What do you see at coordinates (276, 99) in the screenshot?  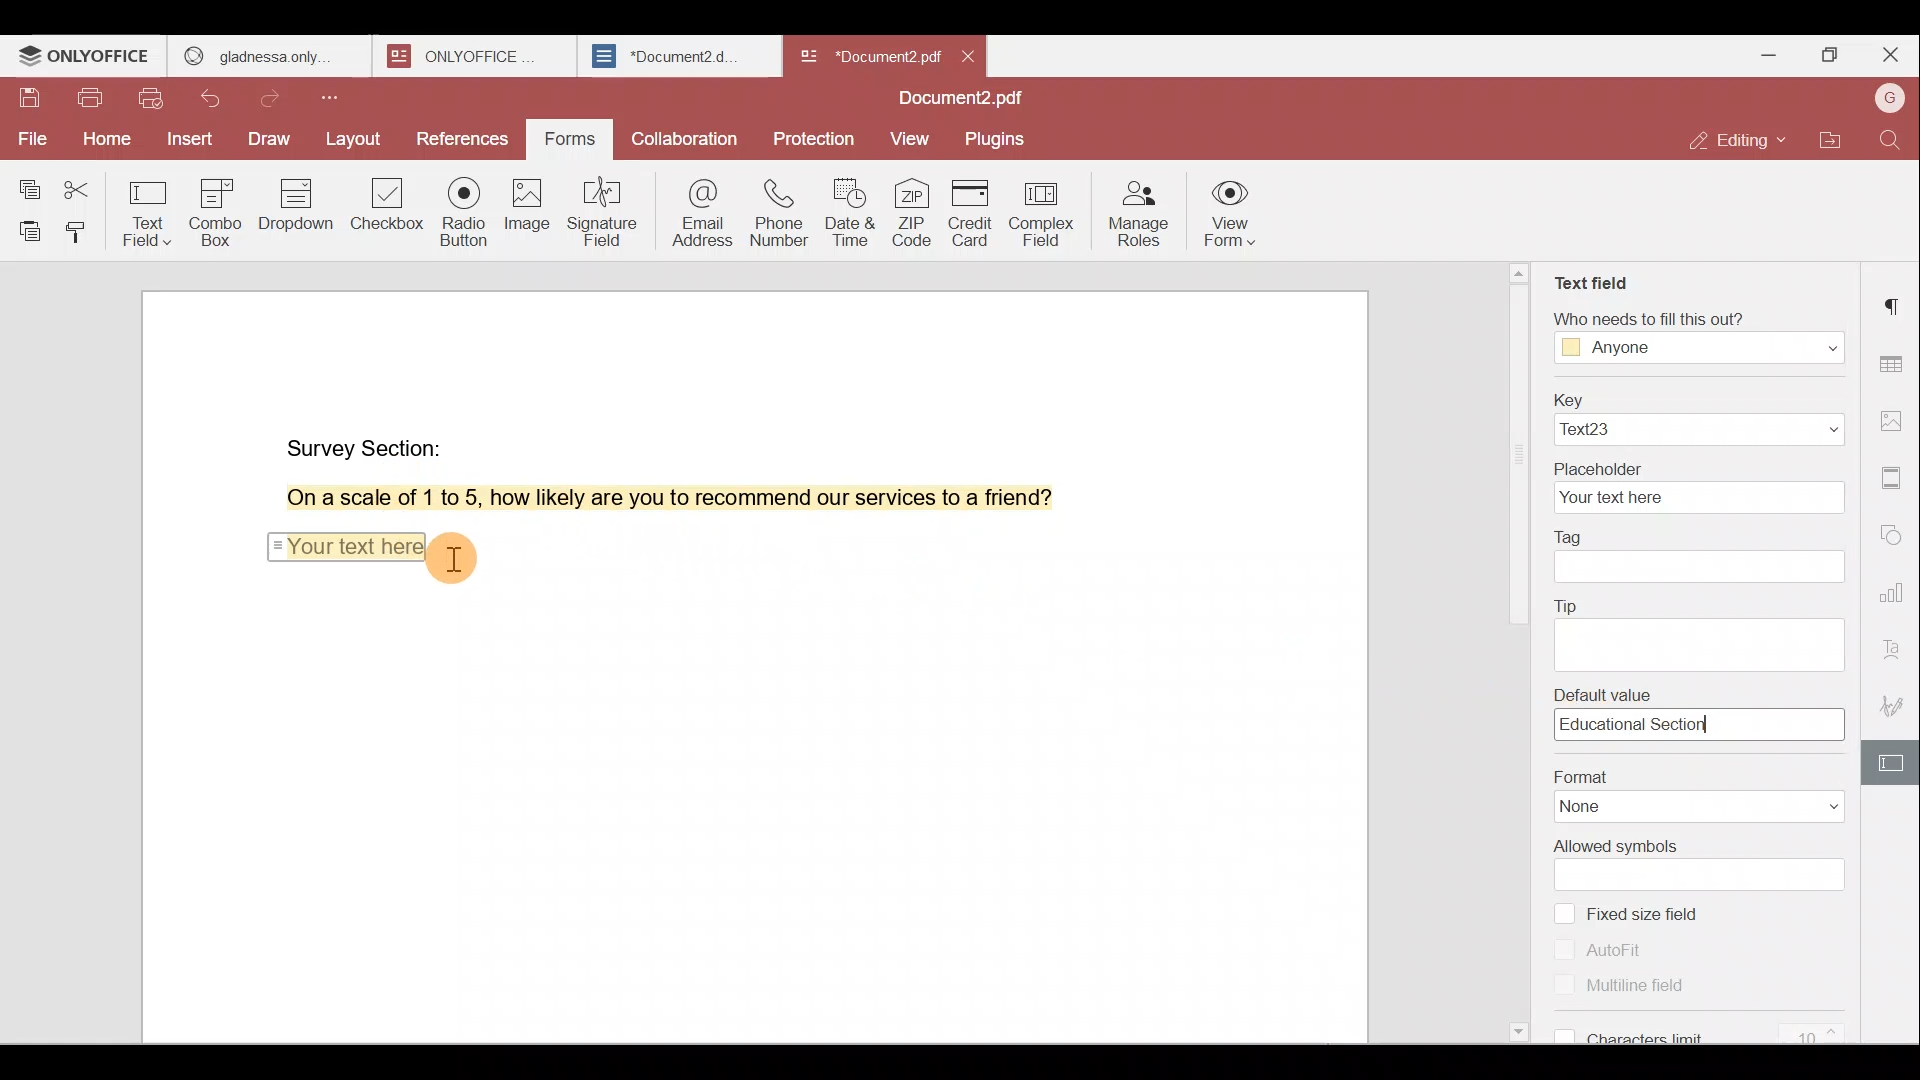 I see `Redo` at bounding box center [276, 99].